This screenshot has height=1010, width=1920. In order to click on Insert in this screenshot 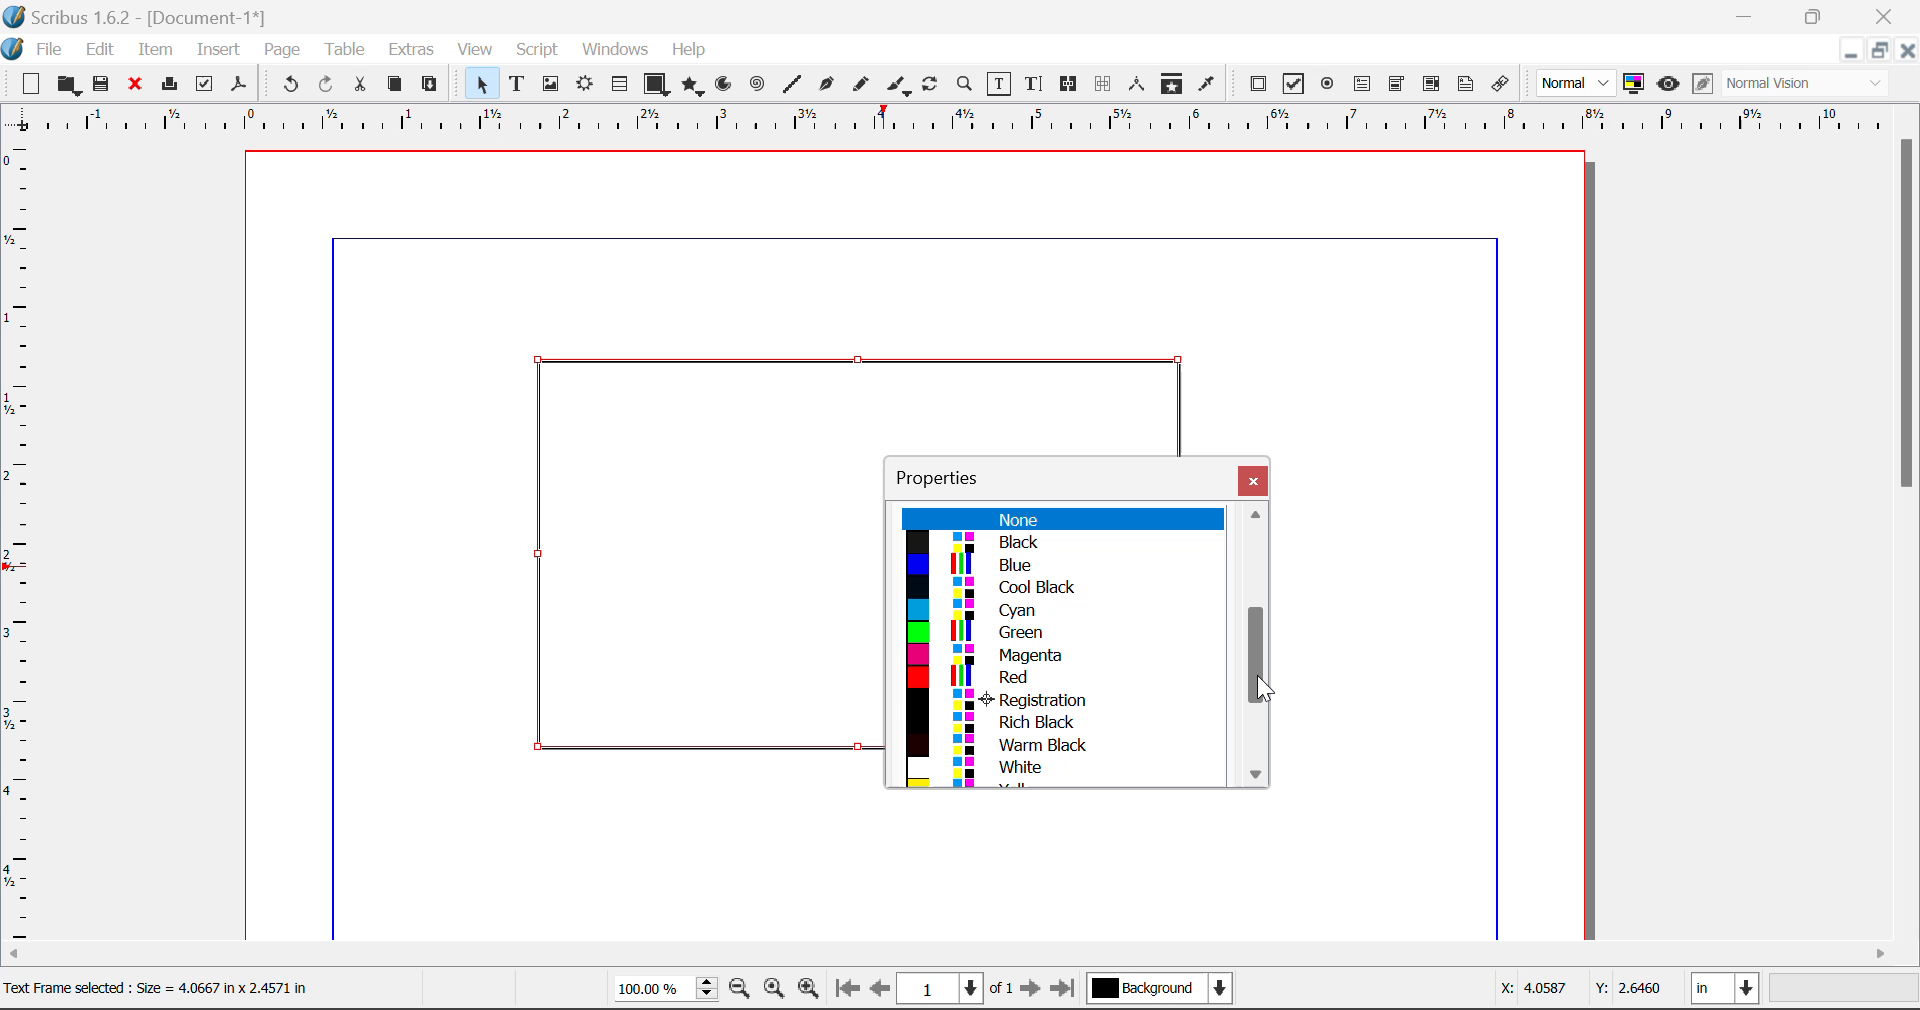, I will do `click(217, 50)`.